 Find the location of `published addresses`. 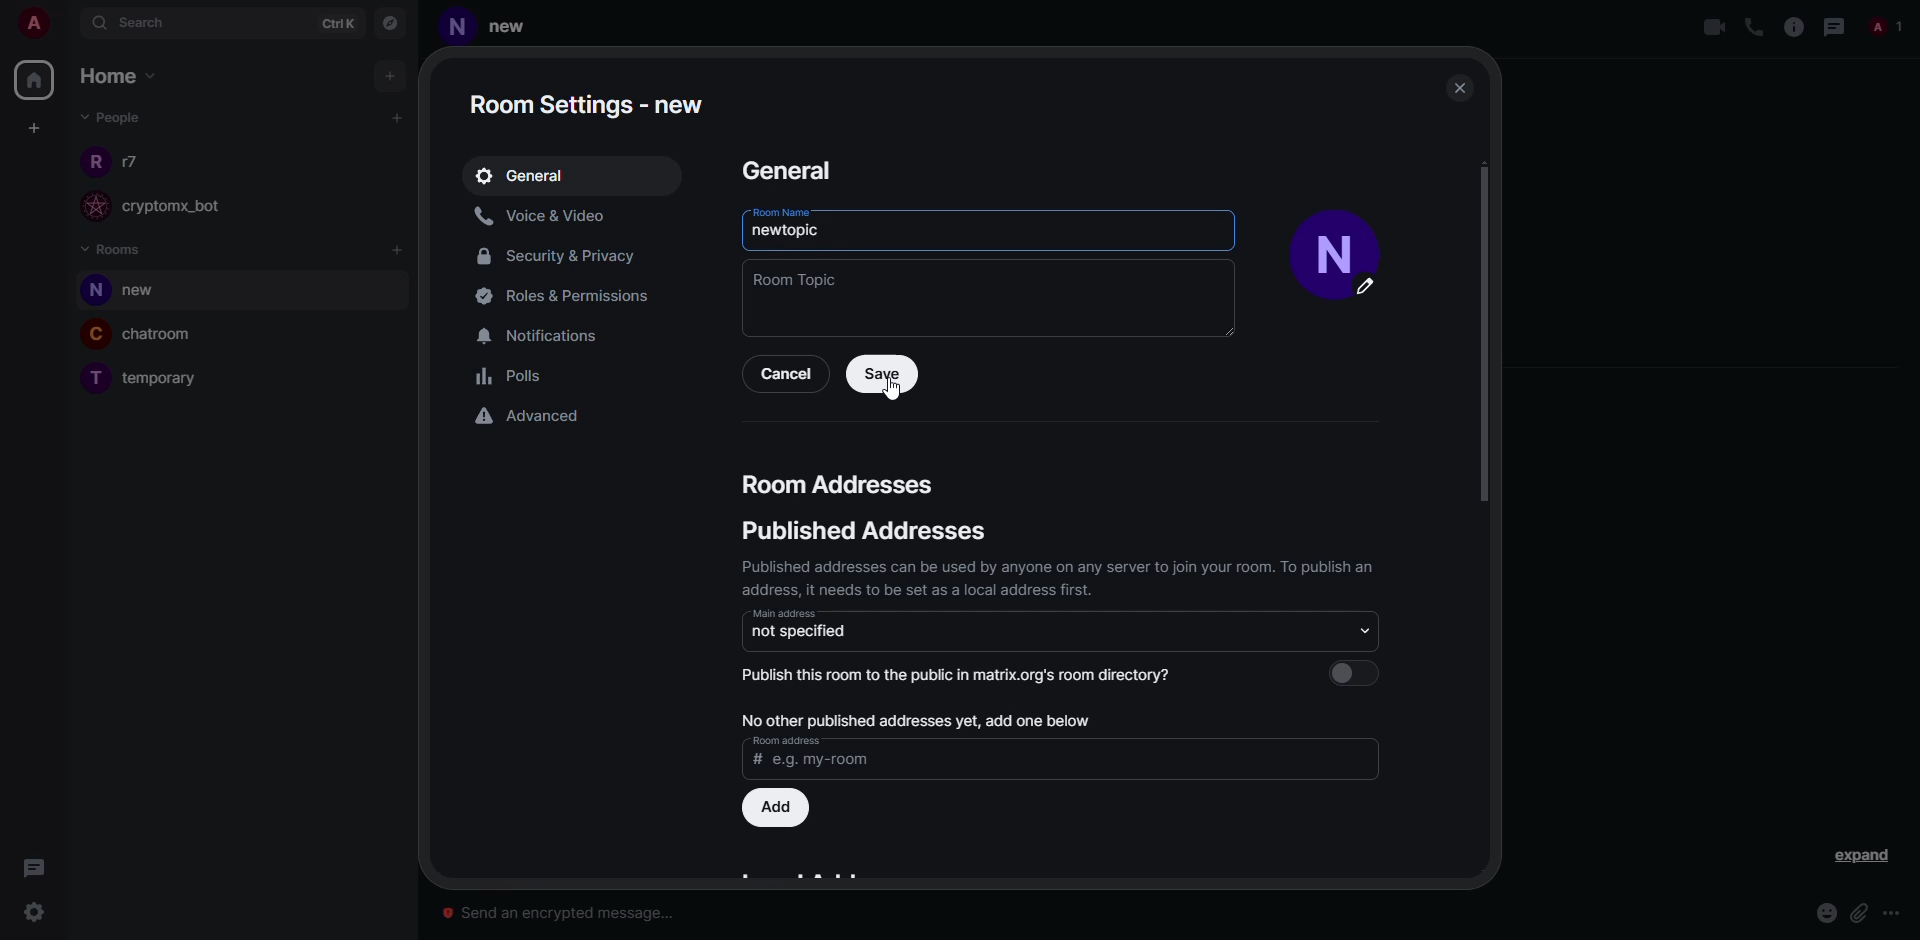

published addresses is located at coordinates (859, 533).